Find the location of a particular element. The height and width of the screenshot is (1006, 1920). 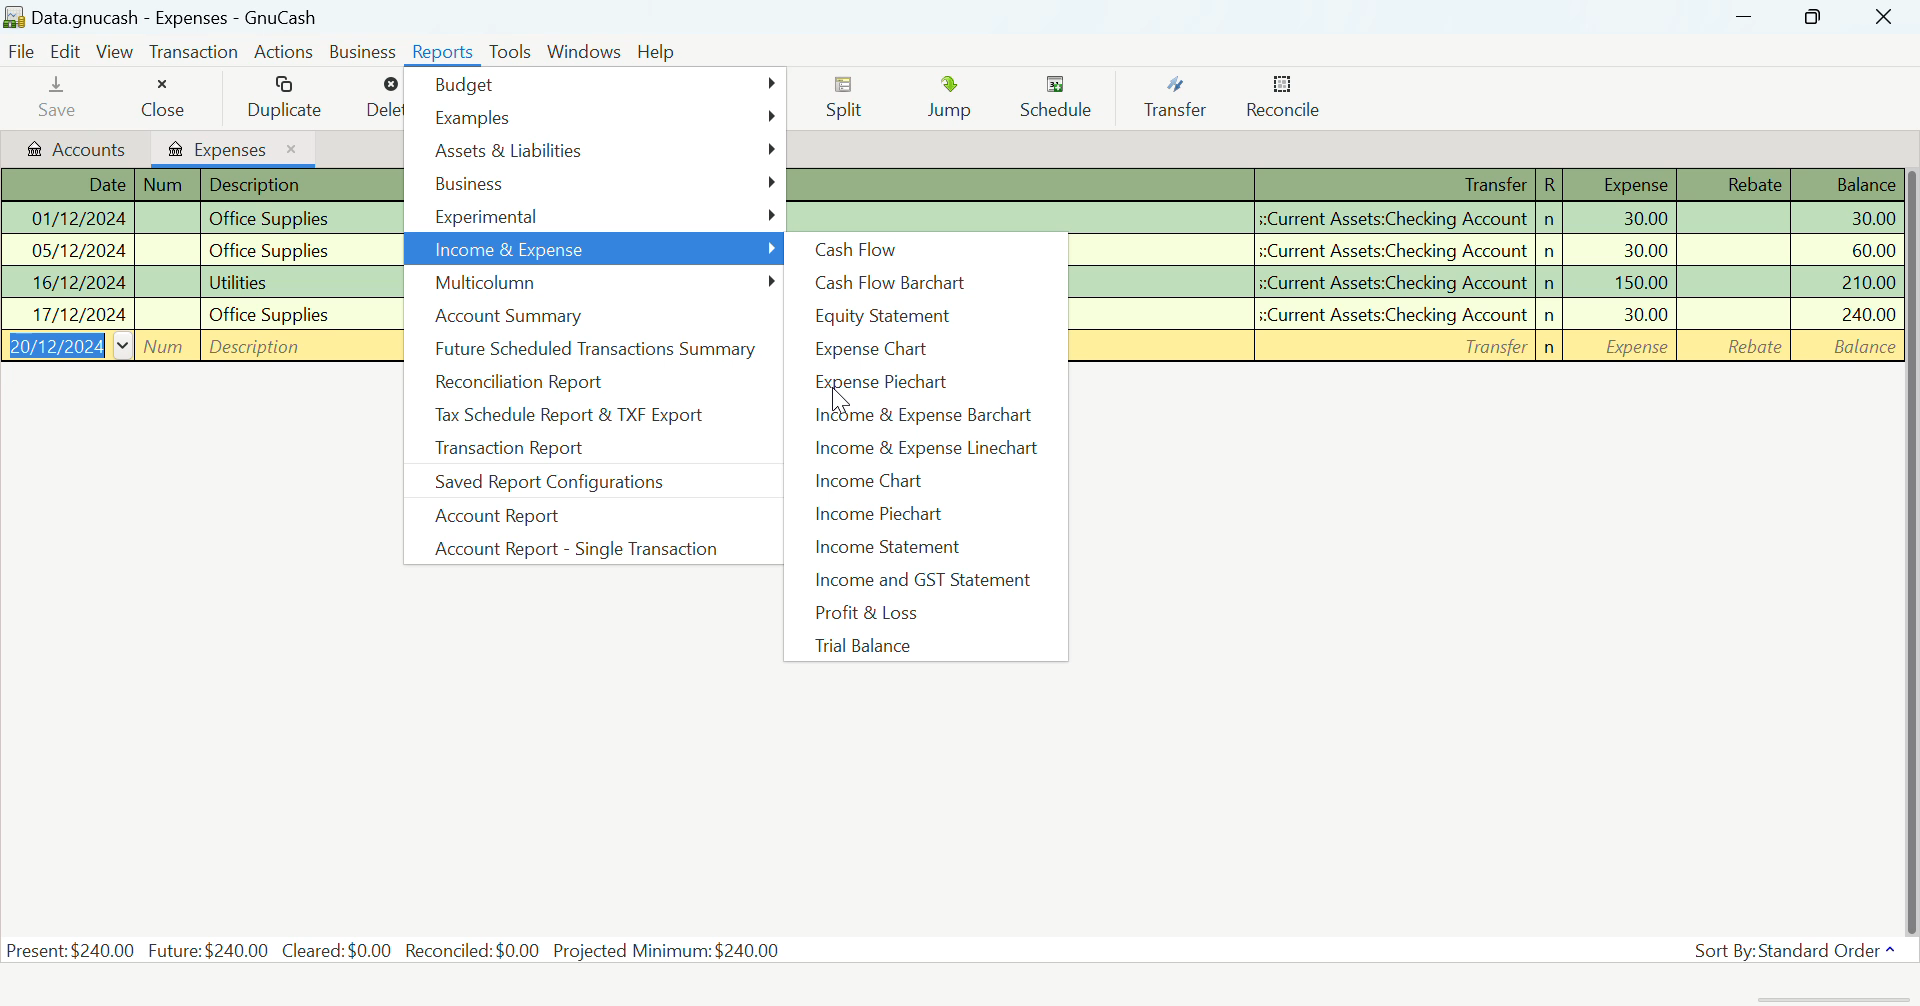

Income Chart is located at coordinates (925, 482).